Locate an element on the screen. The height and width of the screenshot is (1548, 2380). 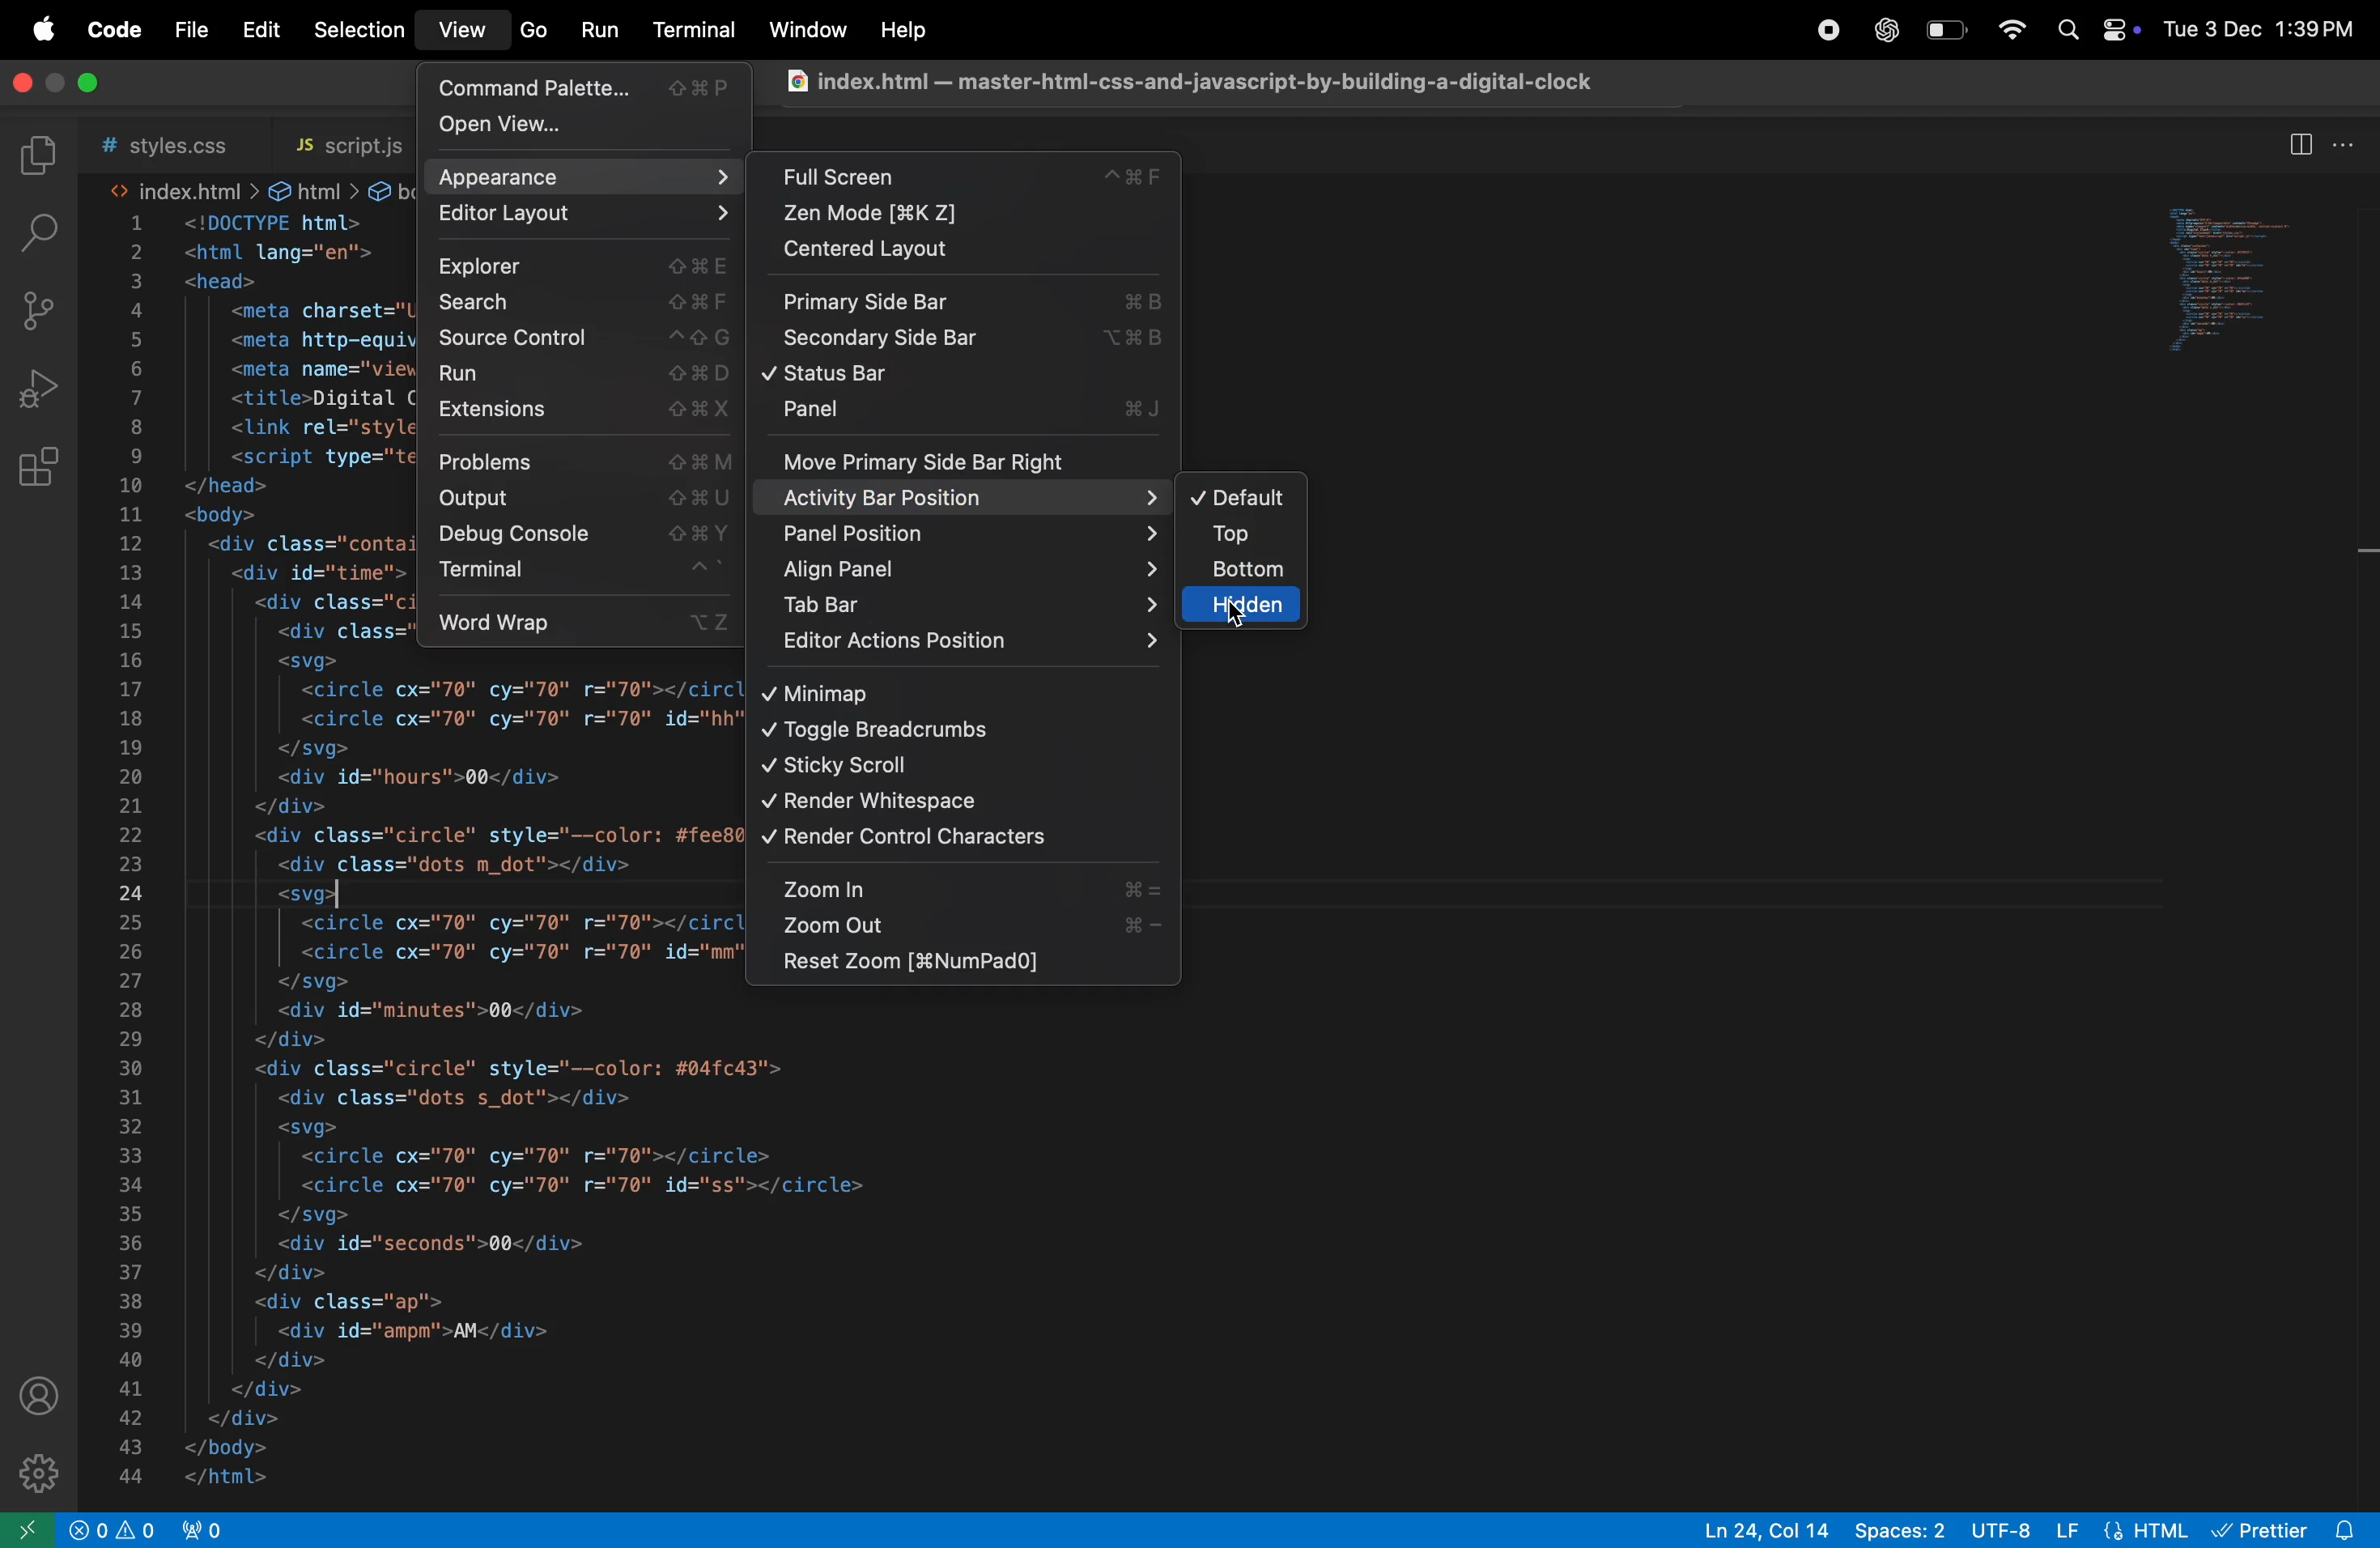
render control charachters is located at coordinates (964, 840).